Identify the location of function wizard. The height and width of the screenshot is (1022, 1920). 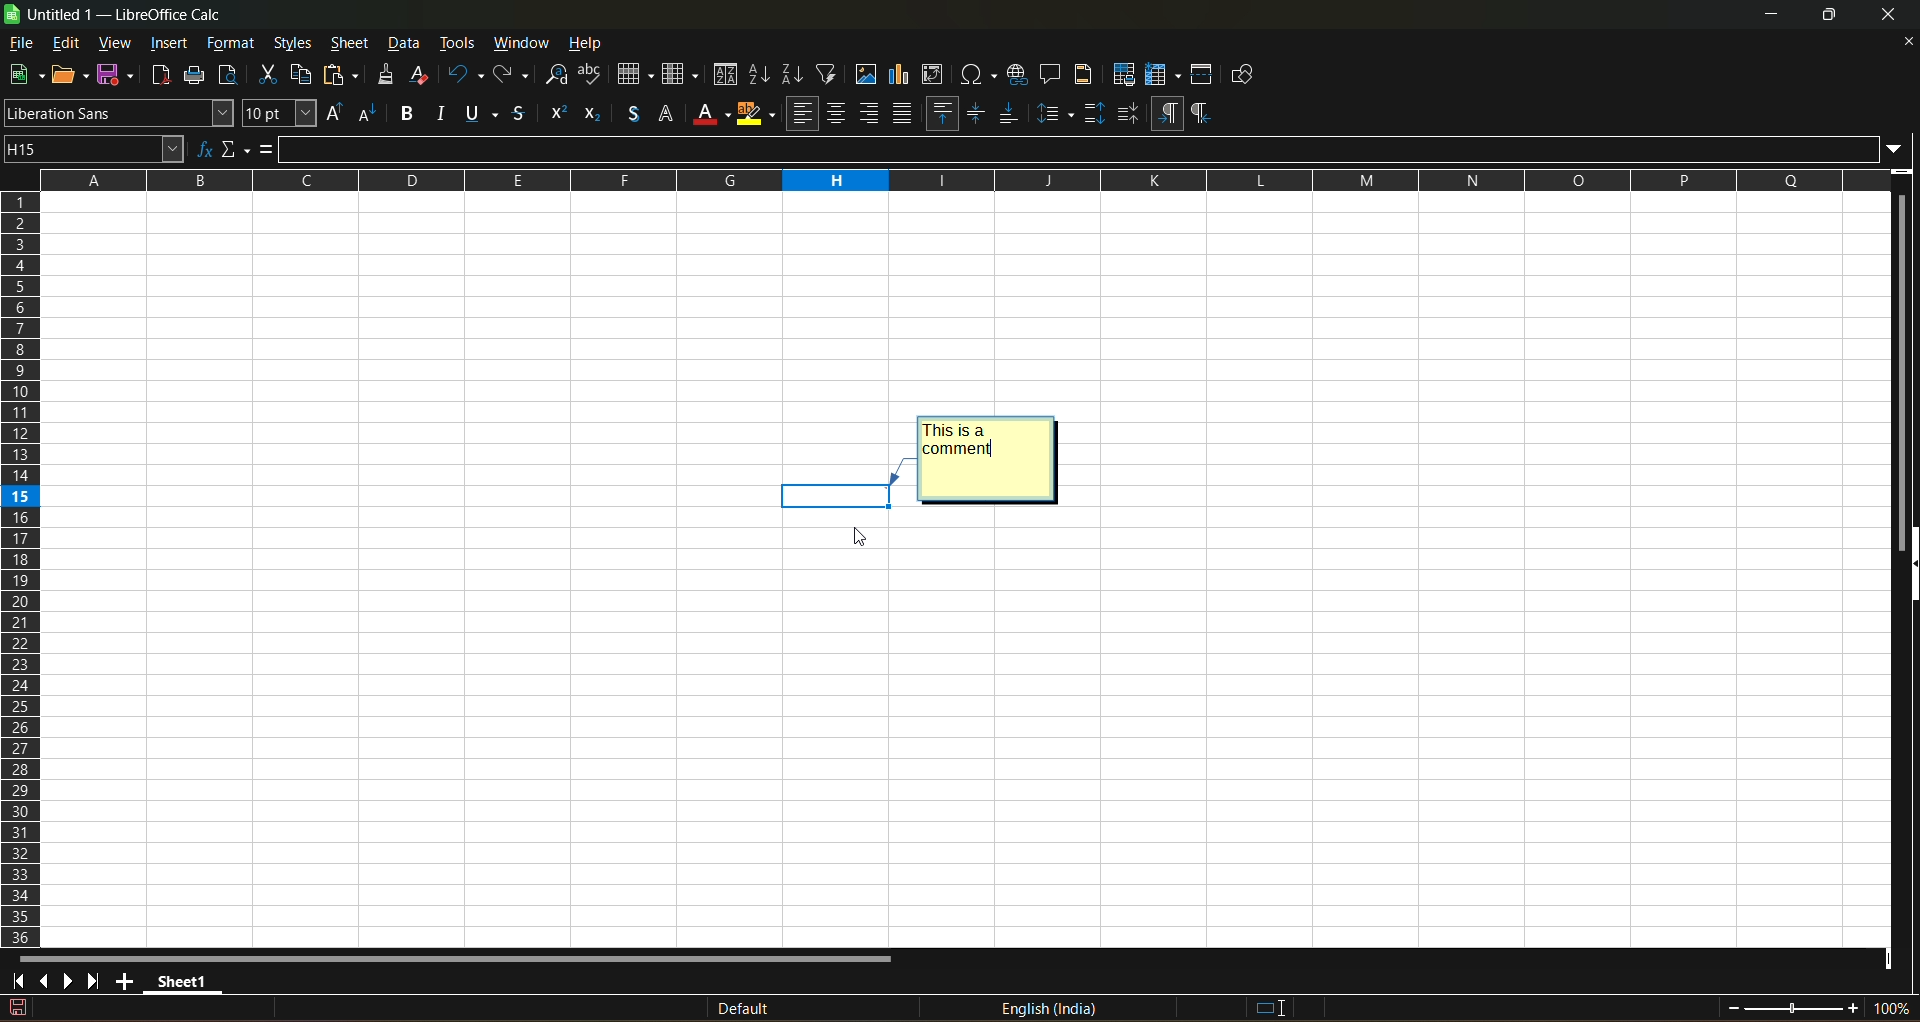
(205, 148).